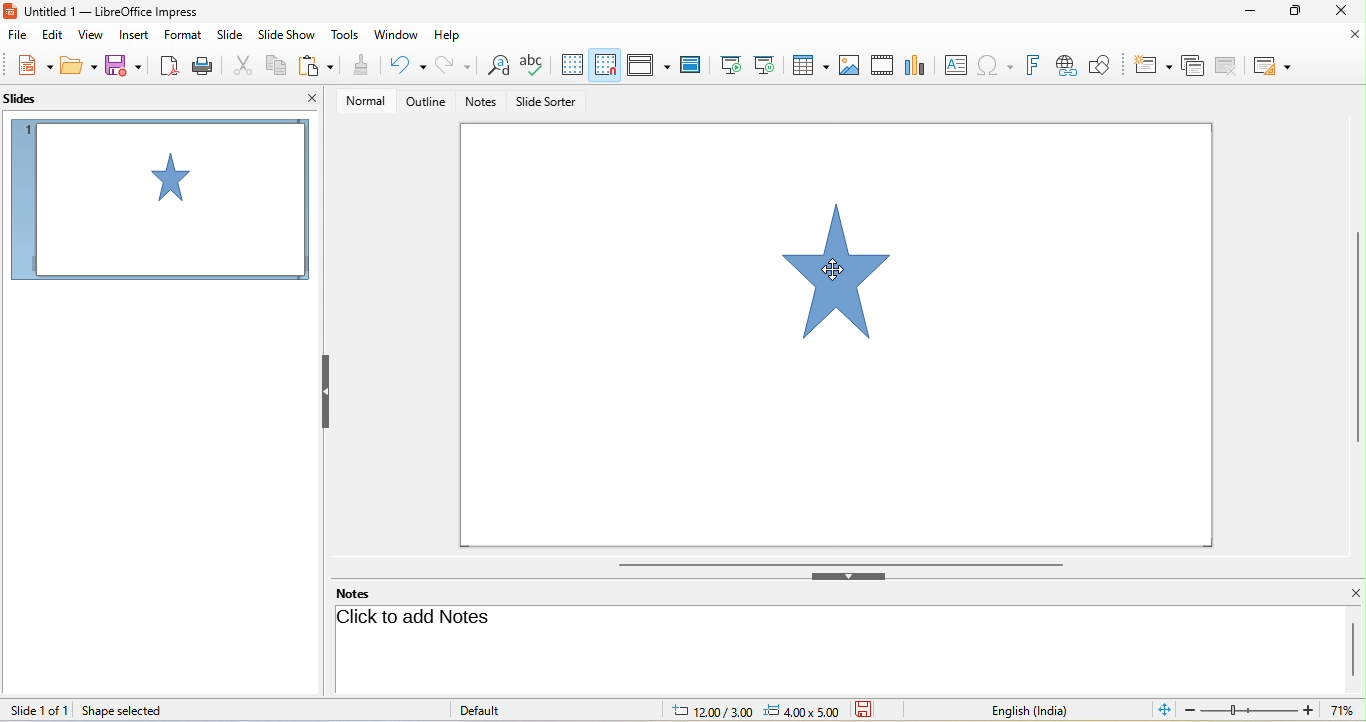 The image size is (1366, 722). Describe the element at coordinates (801, 711) in the screenshot. I see `slide dimension: 4.00x5.00` at that location.